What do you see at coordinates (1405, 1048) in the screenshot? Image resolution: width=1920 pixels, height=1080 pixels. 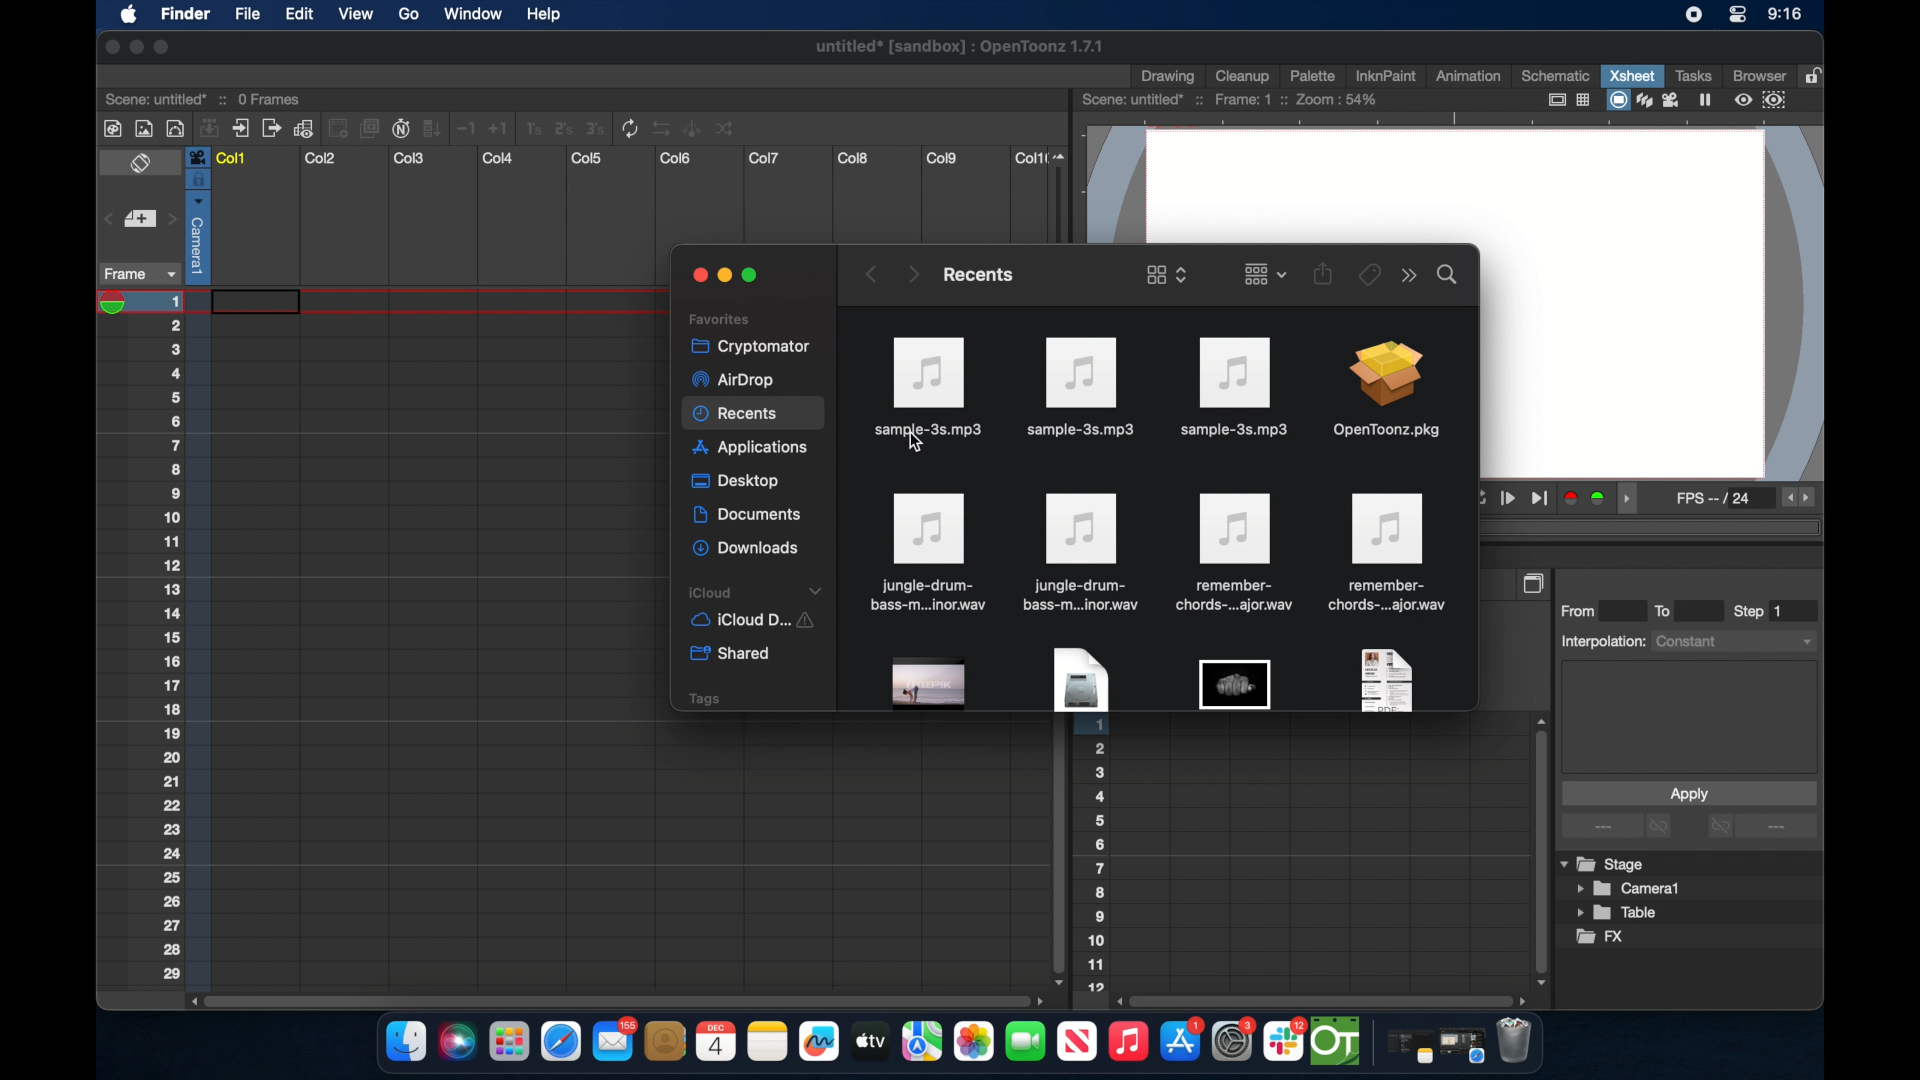 I see `notes` at bounding box center [1405, 1048].